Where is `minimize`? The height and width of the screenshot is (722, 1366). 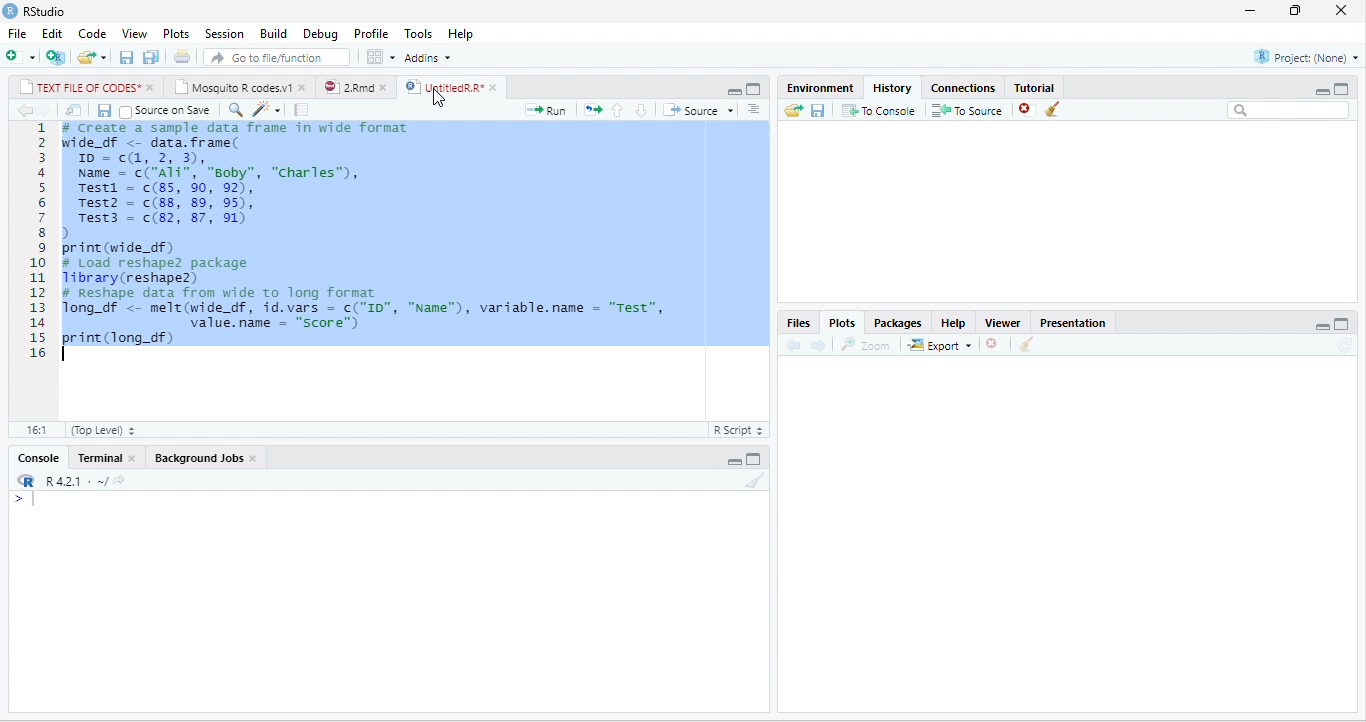
minimize is located at coordinates (734, 92).